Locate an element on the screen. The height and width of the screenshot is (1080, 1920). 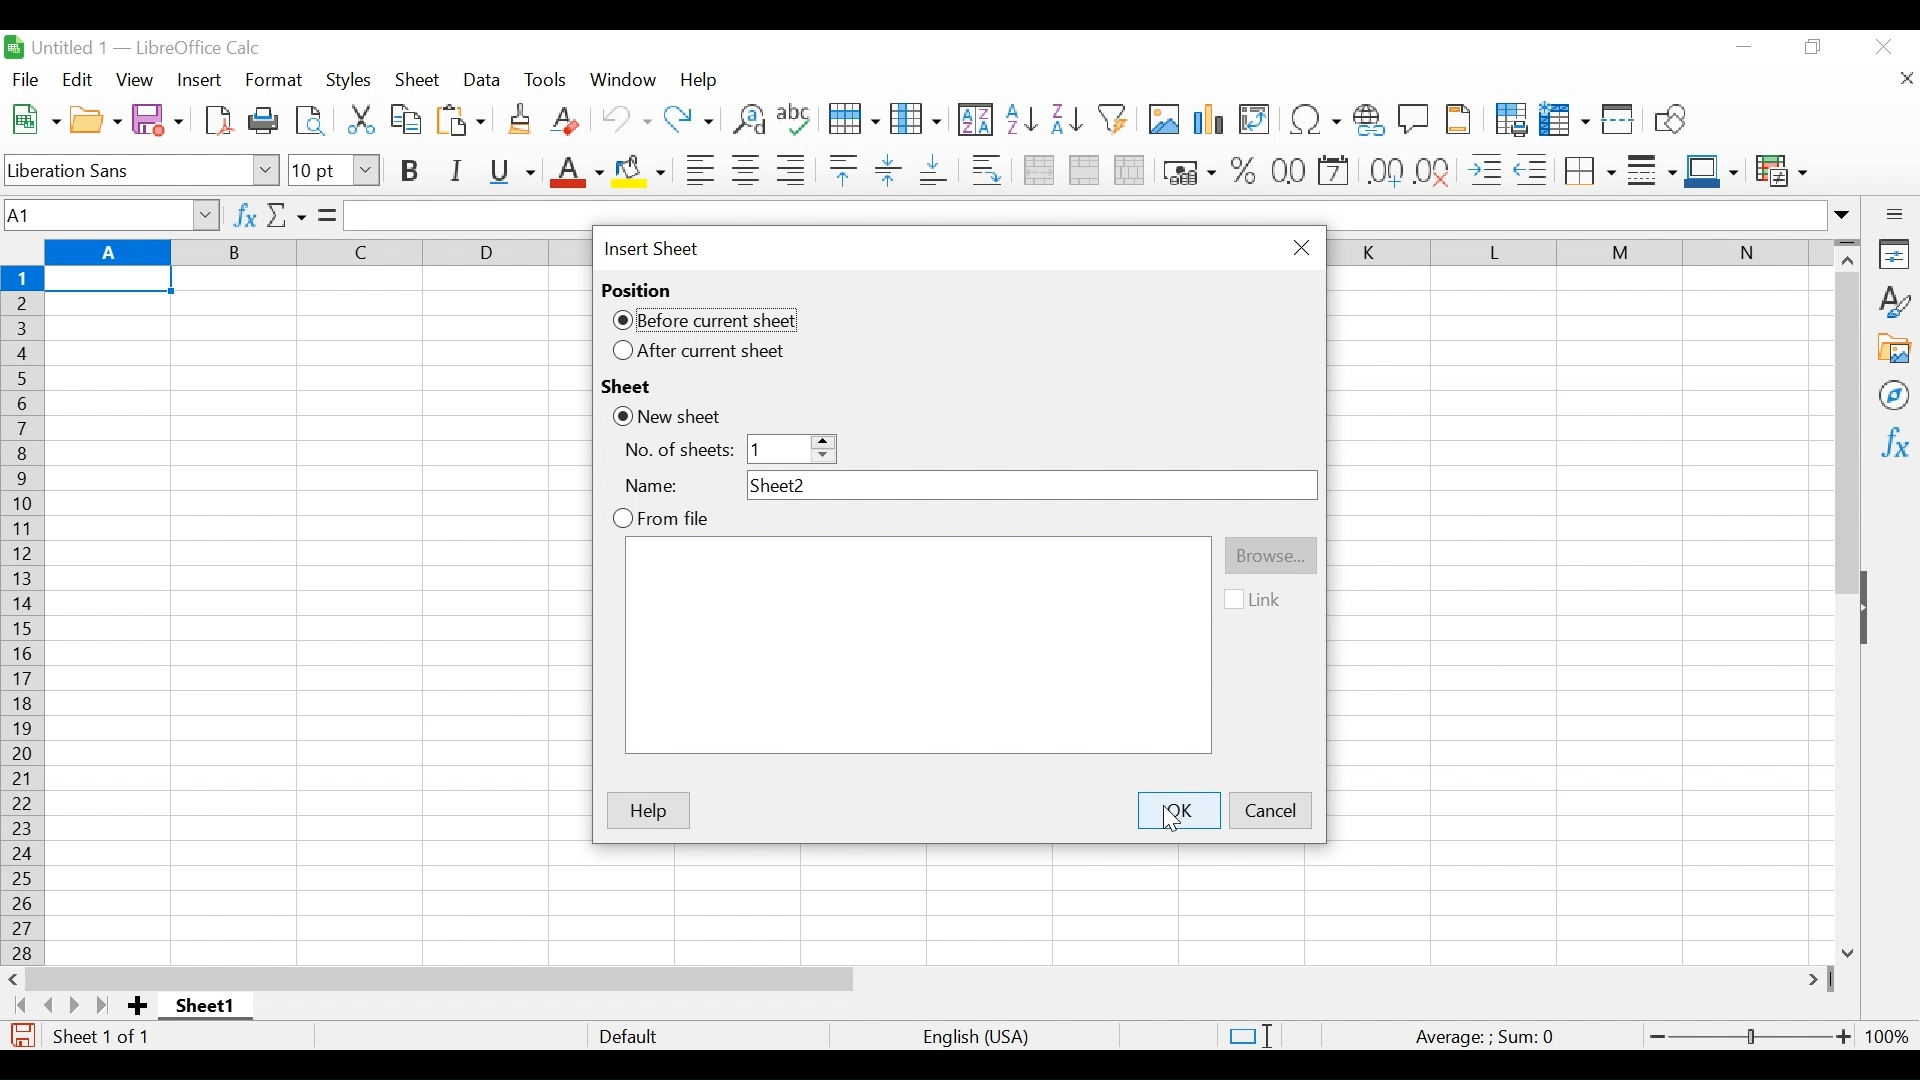
Paste is located at coordinates (460, 120).